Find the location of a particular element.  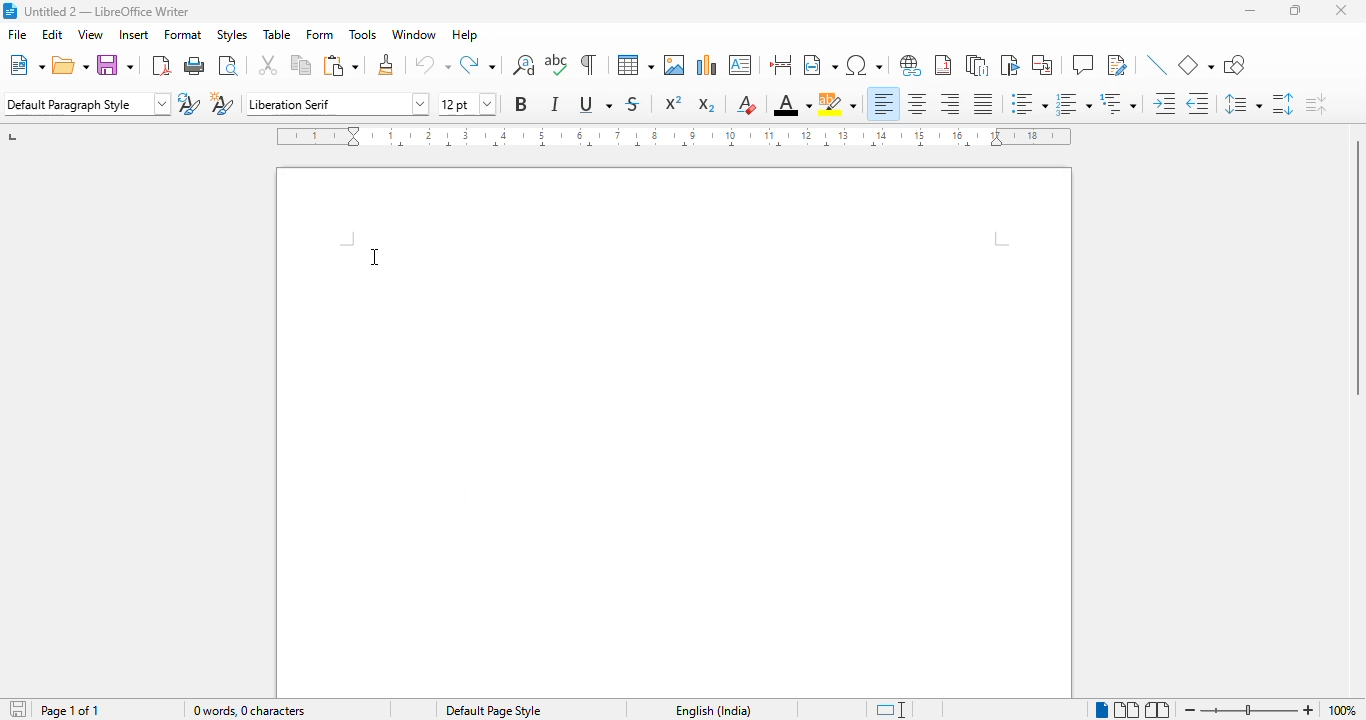

multi-page view is located at coordinates (1128, 710).